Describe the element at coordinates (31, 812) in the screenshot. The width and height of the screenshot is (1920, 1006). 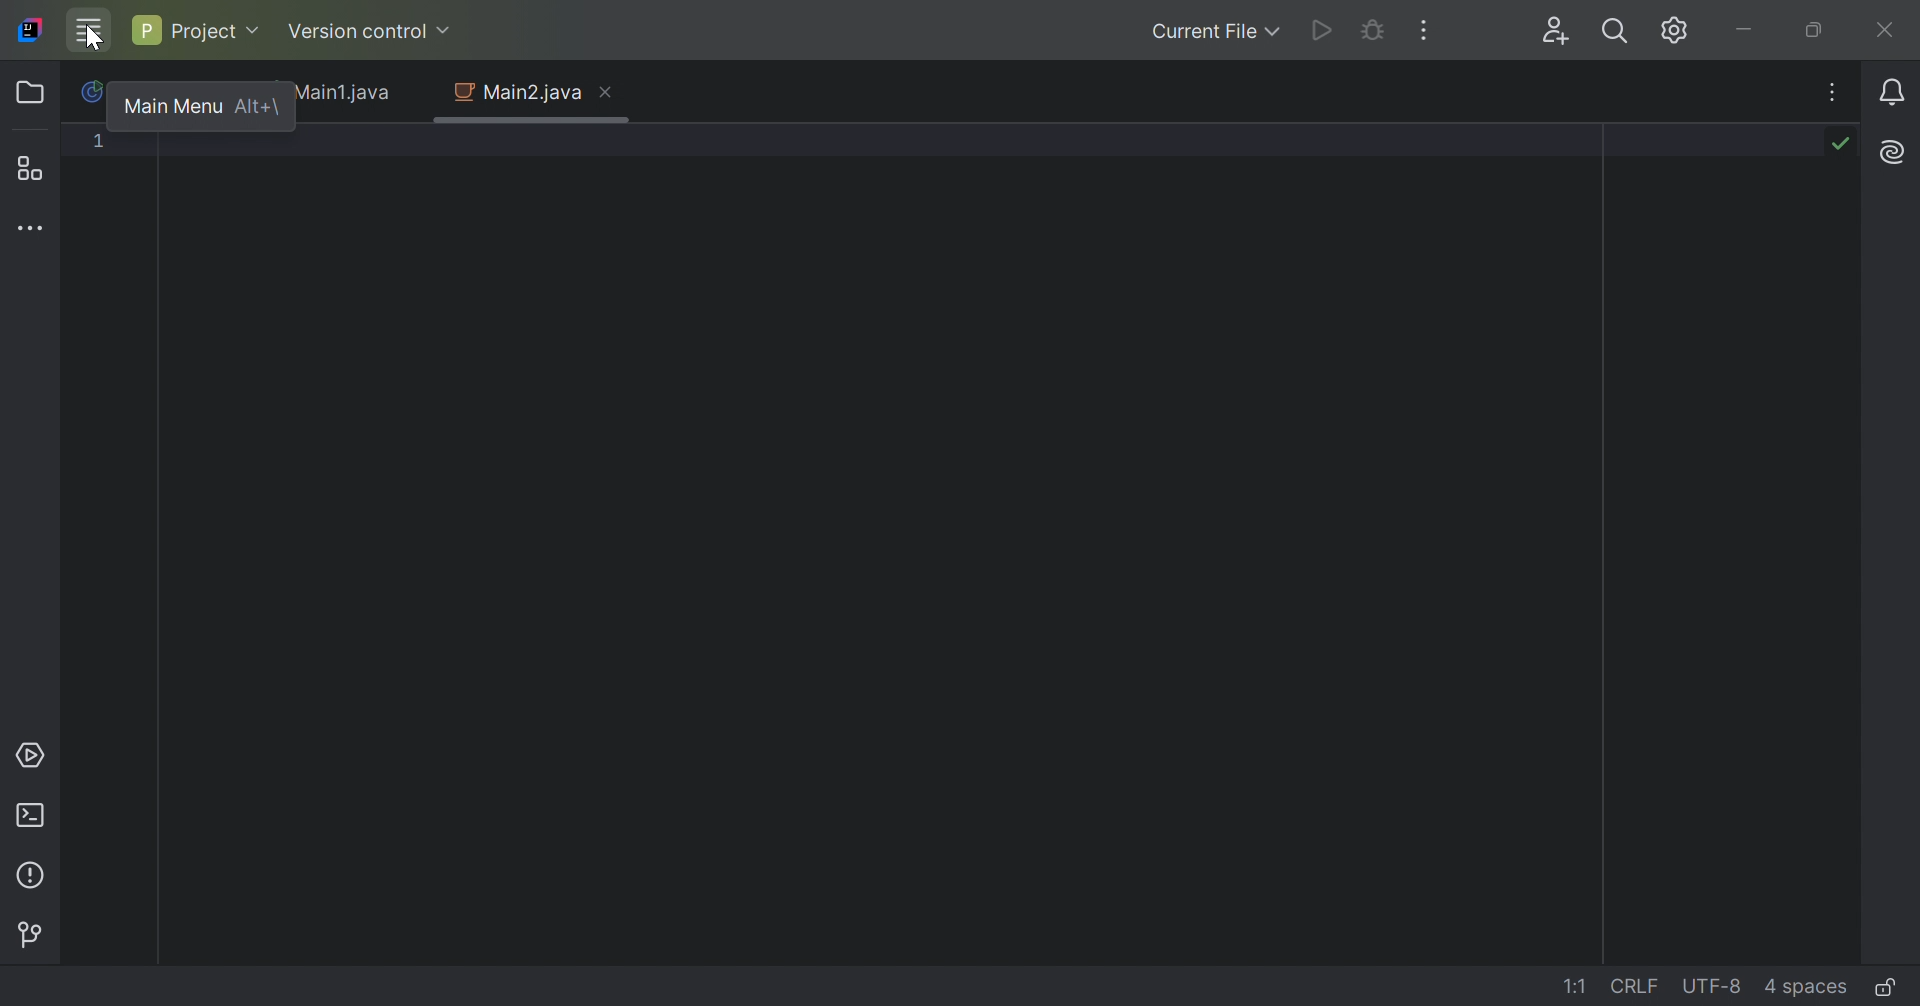
I see `Terminal` at that location.